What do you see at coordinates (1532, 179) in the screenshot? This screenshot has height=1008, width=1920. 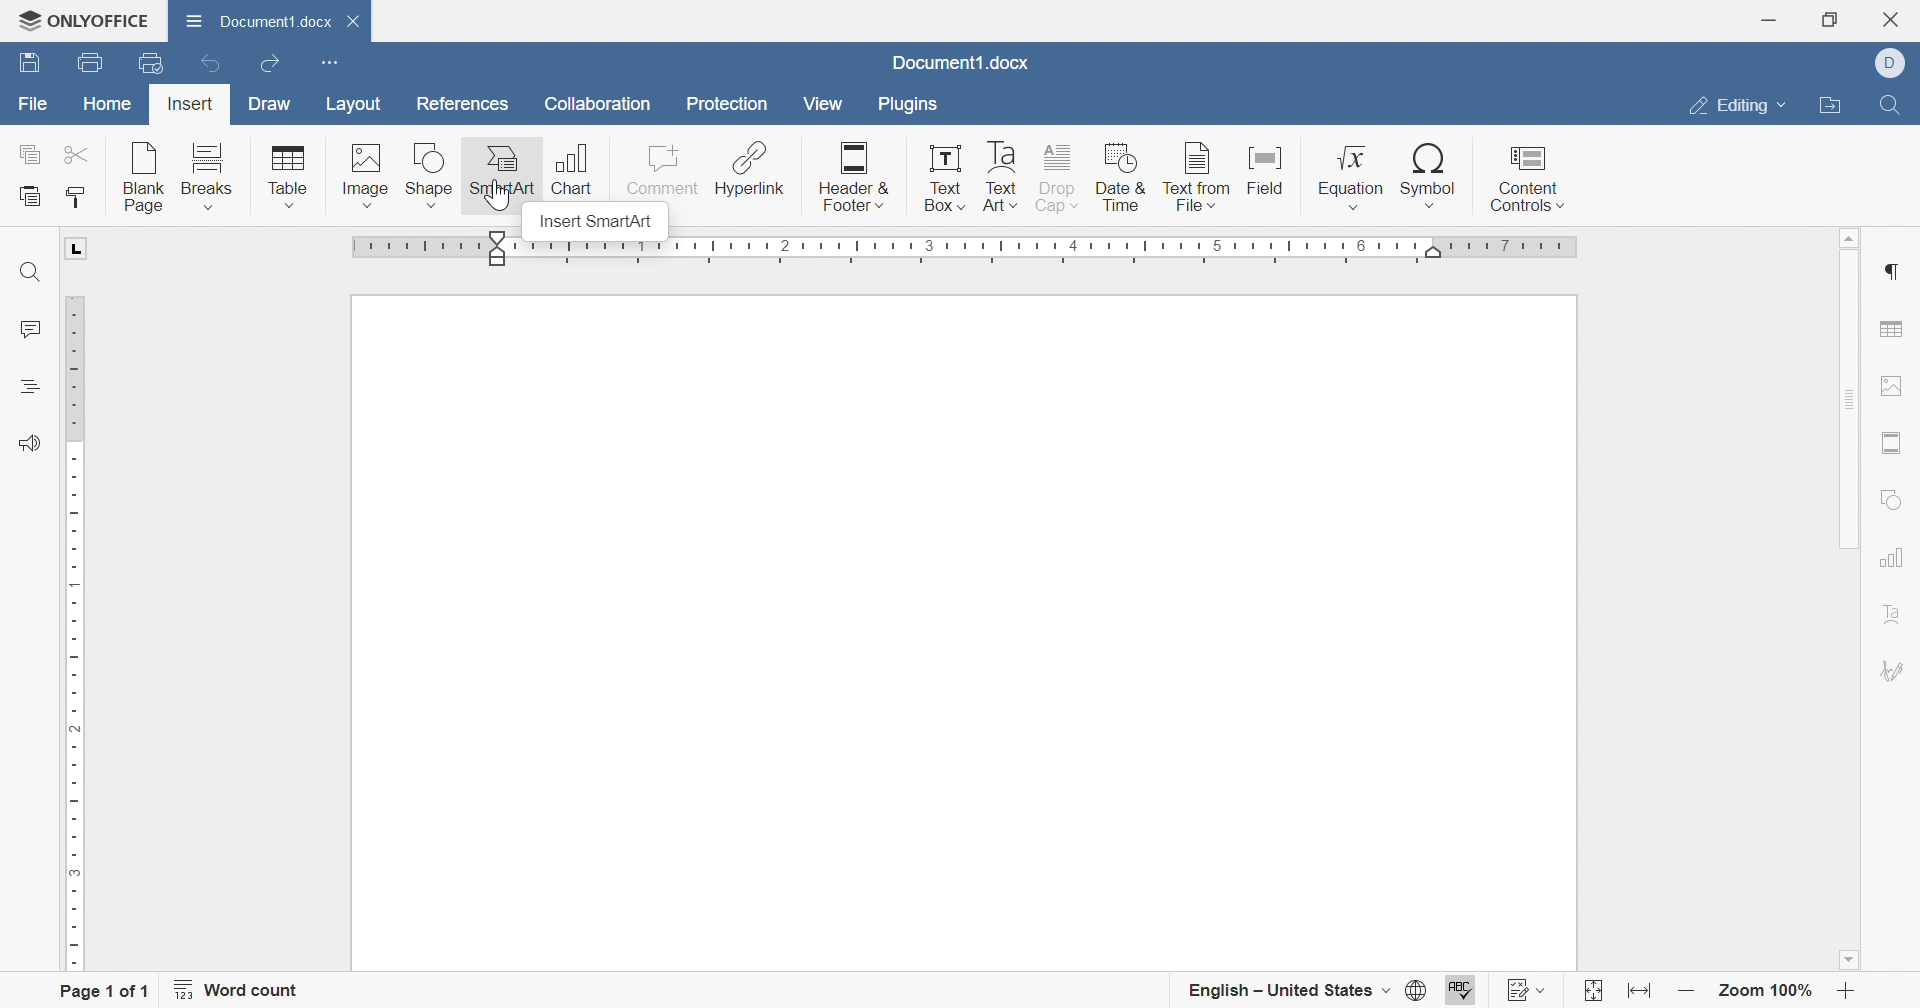 I see `Content controls` at bounding box center [1532, 179].